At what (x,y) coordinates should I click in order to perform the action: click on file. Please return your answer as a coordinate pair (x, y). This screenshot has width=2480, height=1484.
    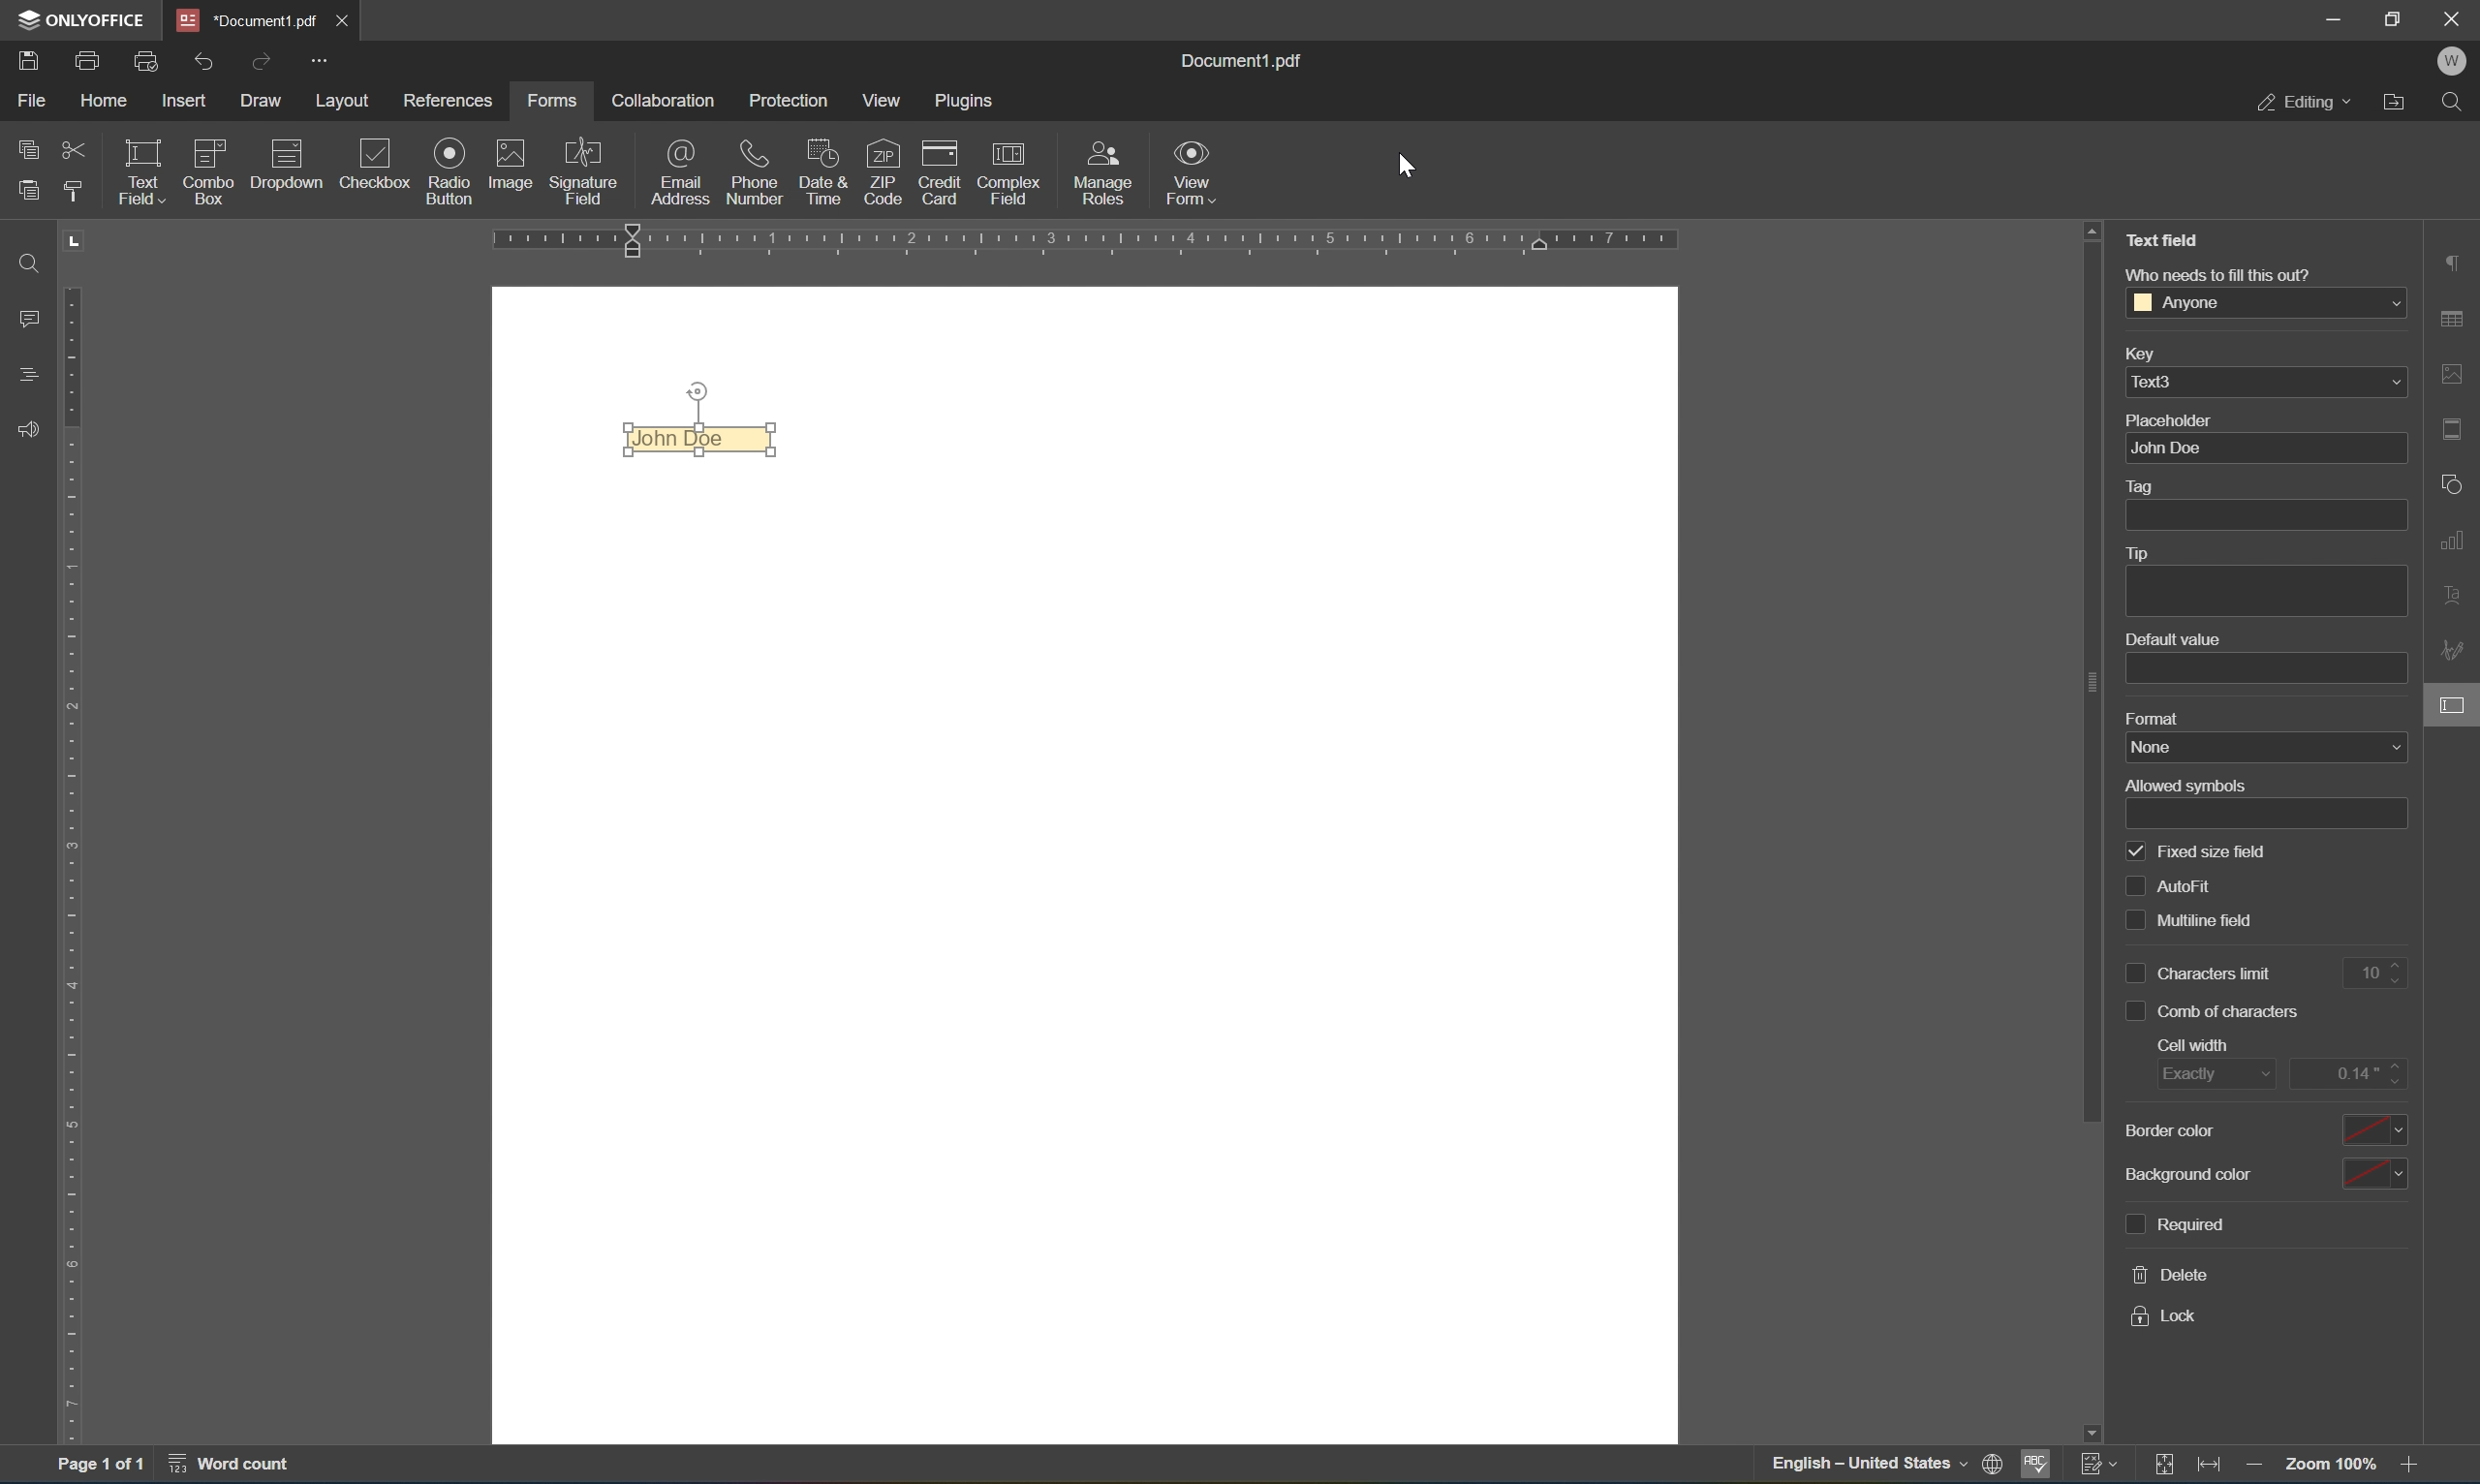
    Looking at the image, I should click on (30, 99).